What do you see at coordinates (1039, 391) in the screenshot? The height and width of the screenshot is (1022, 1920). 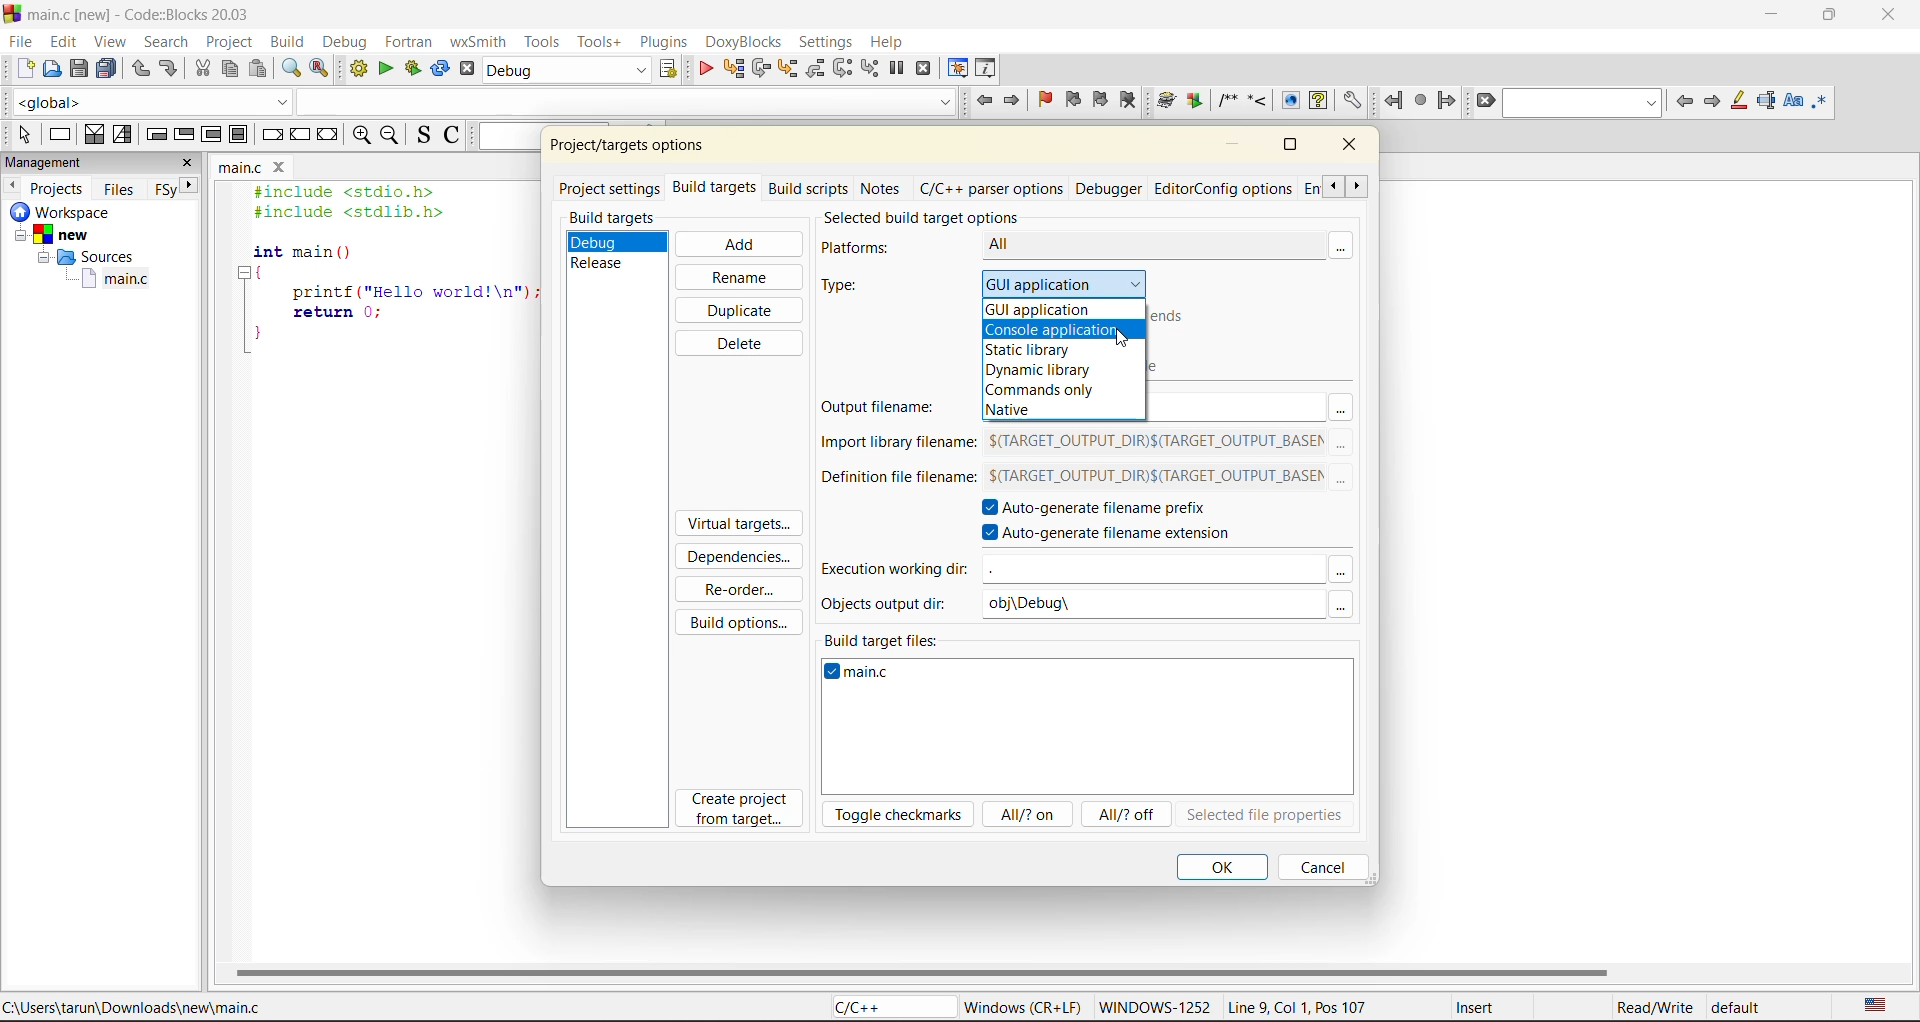 I see `commands only` at bounding box center [1039, 391].